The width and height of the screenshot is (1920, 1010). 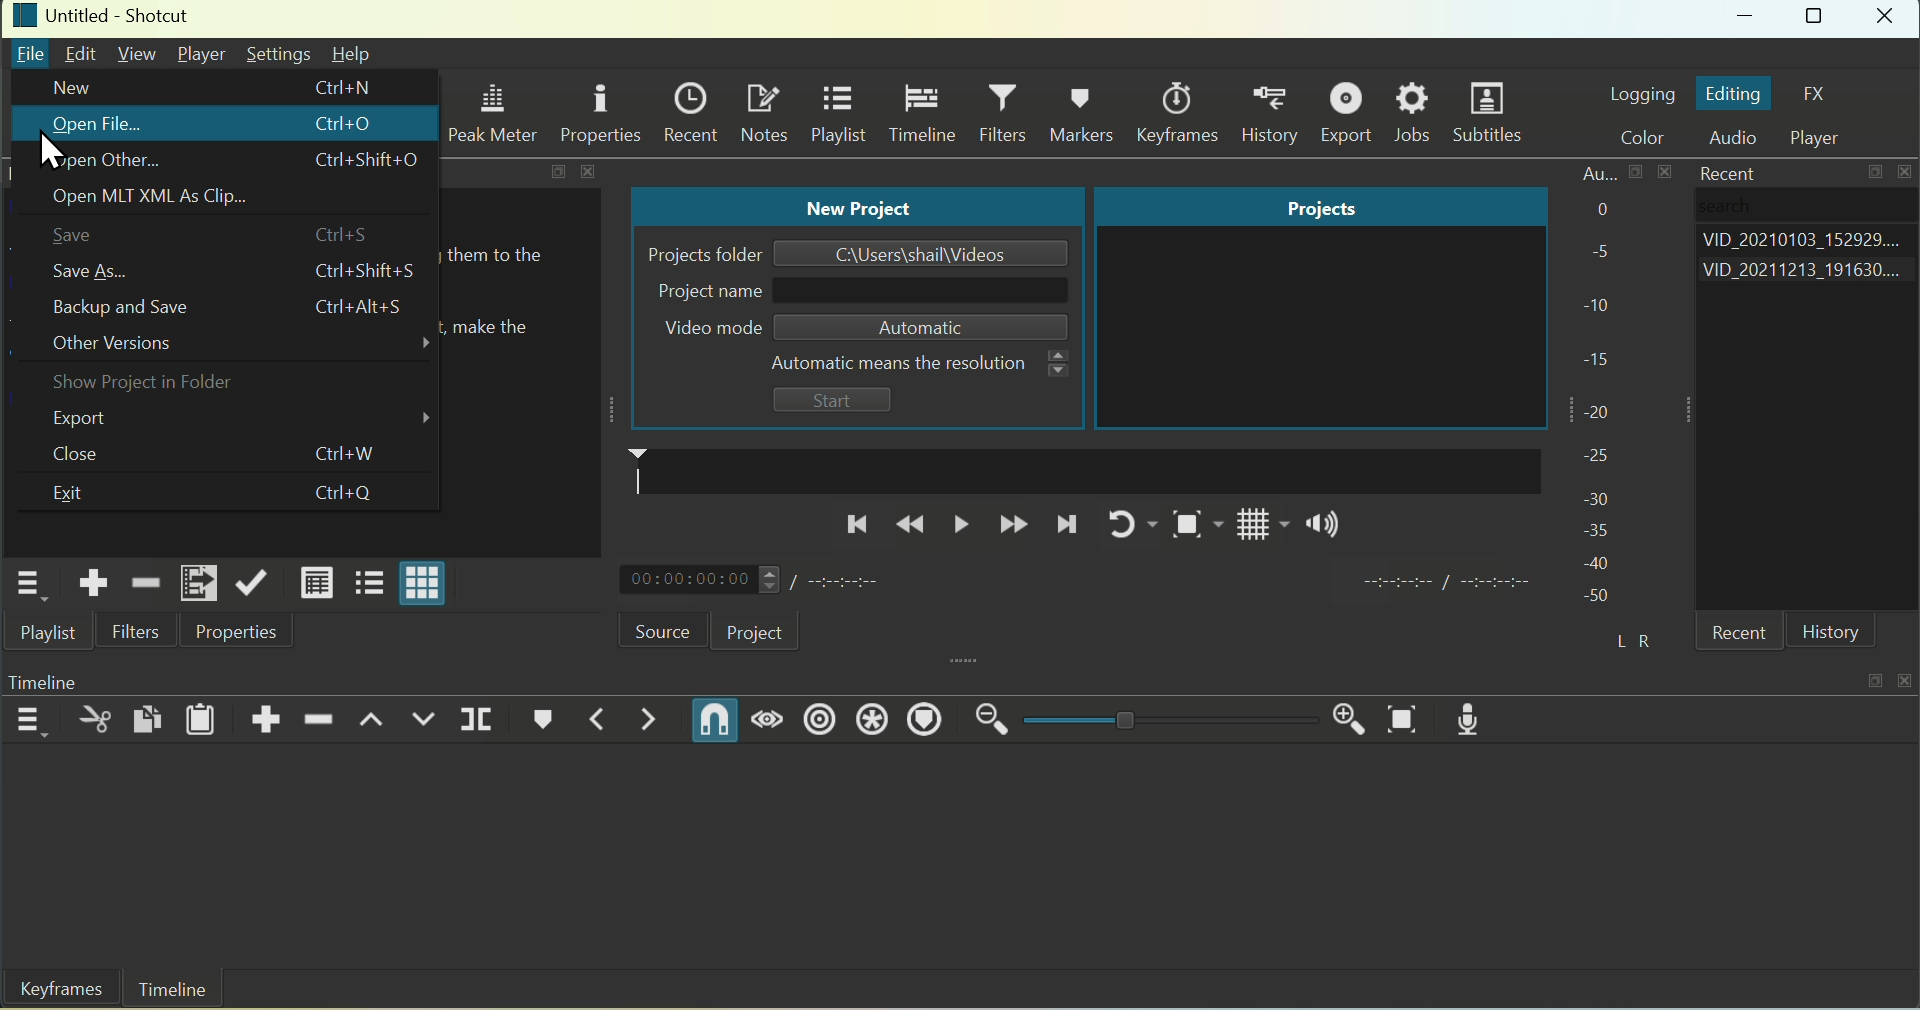 What do you see at coordinates (353, 235) in the screenshot?
I see `Ctrl+S` at bounding box center [353, 235].